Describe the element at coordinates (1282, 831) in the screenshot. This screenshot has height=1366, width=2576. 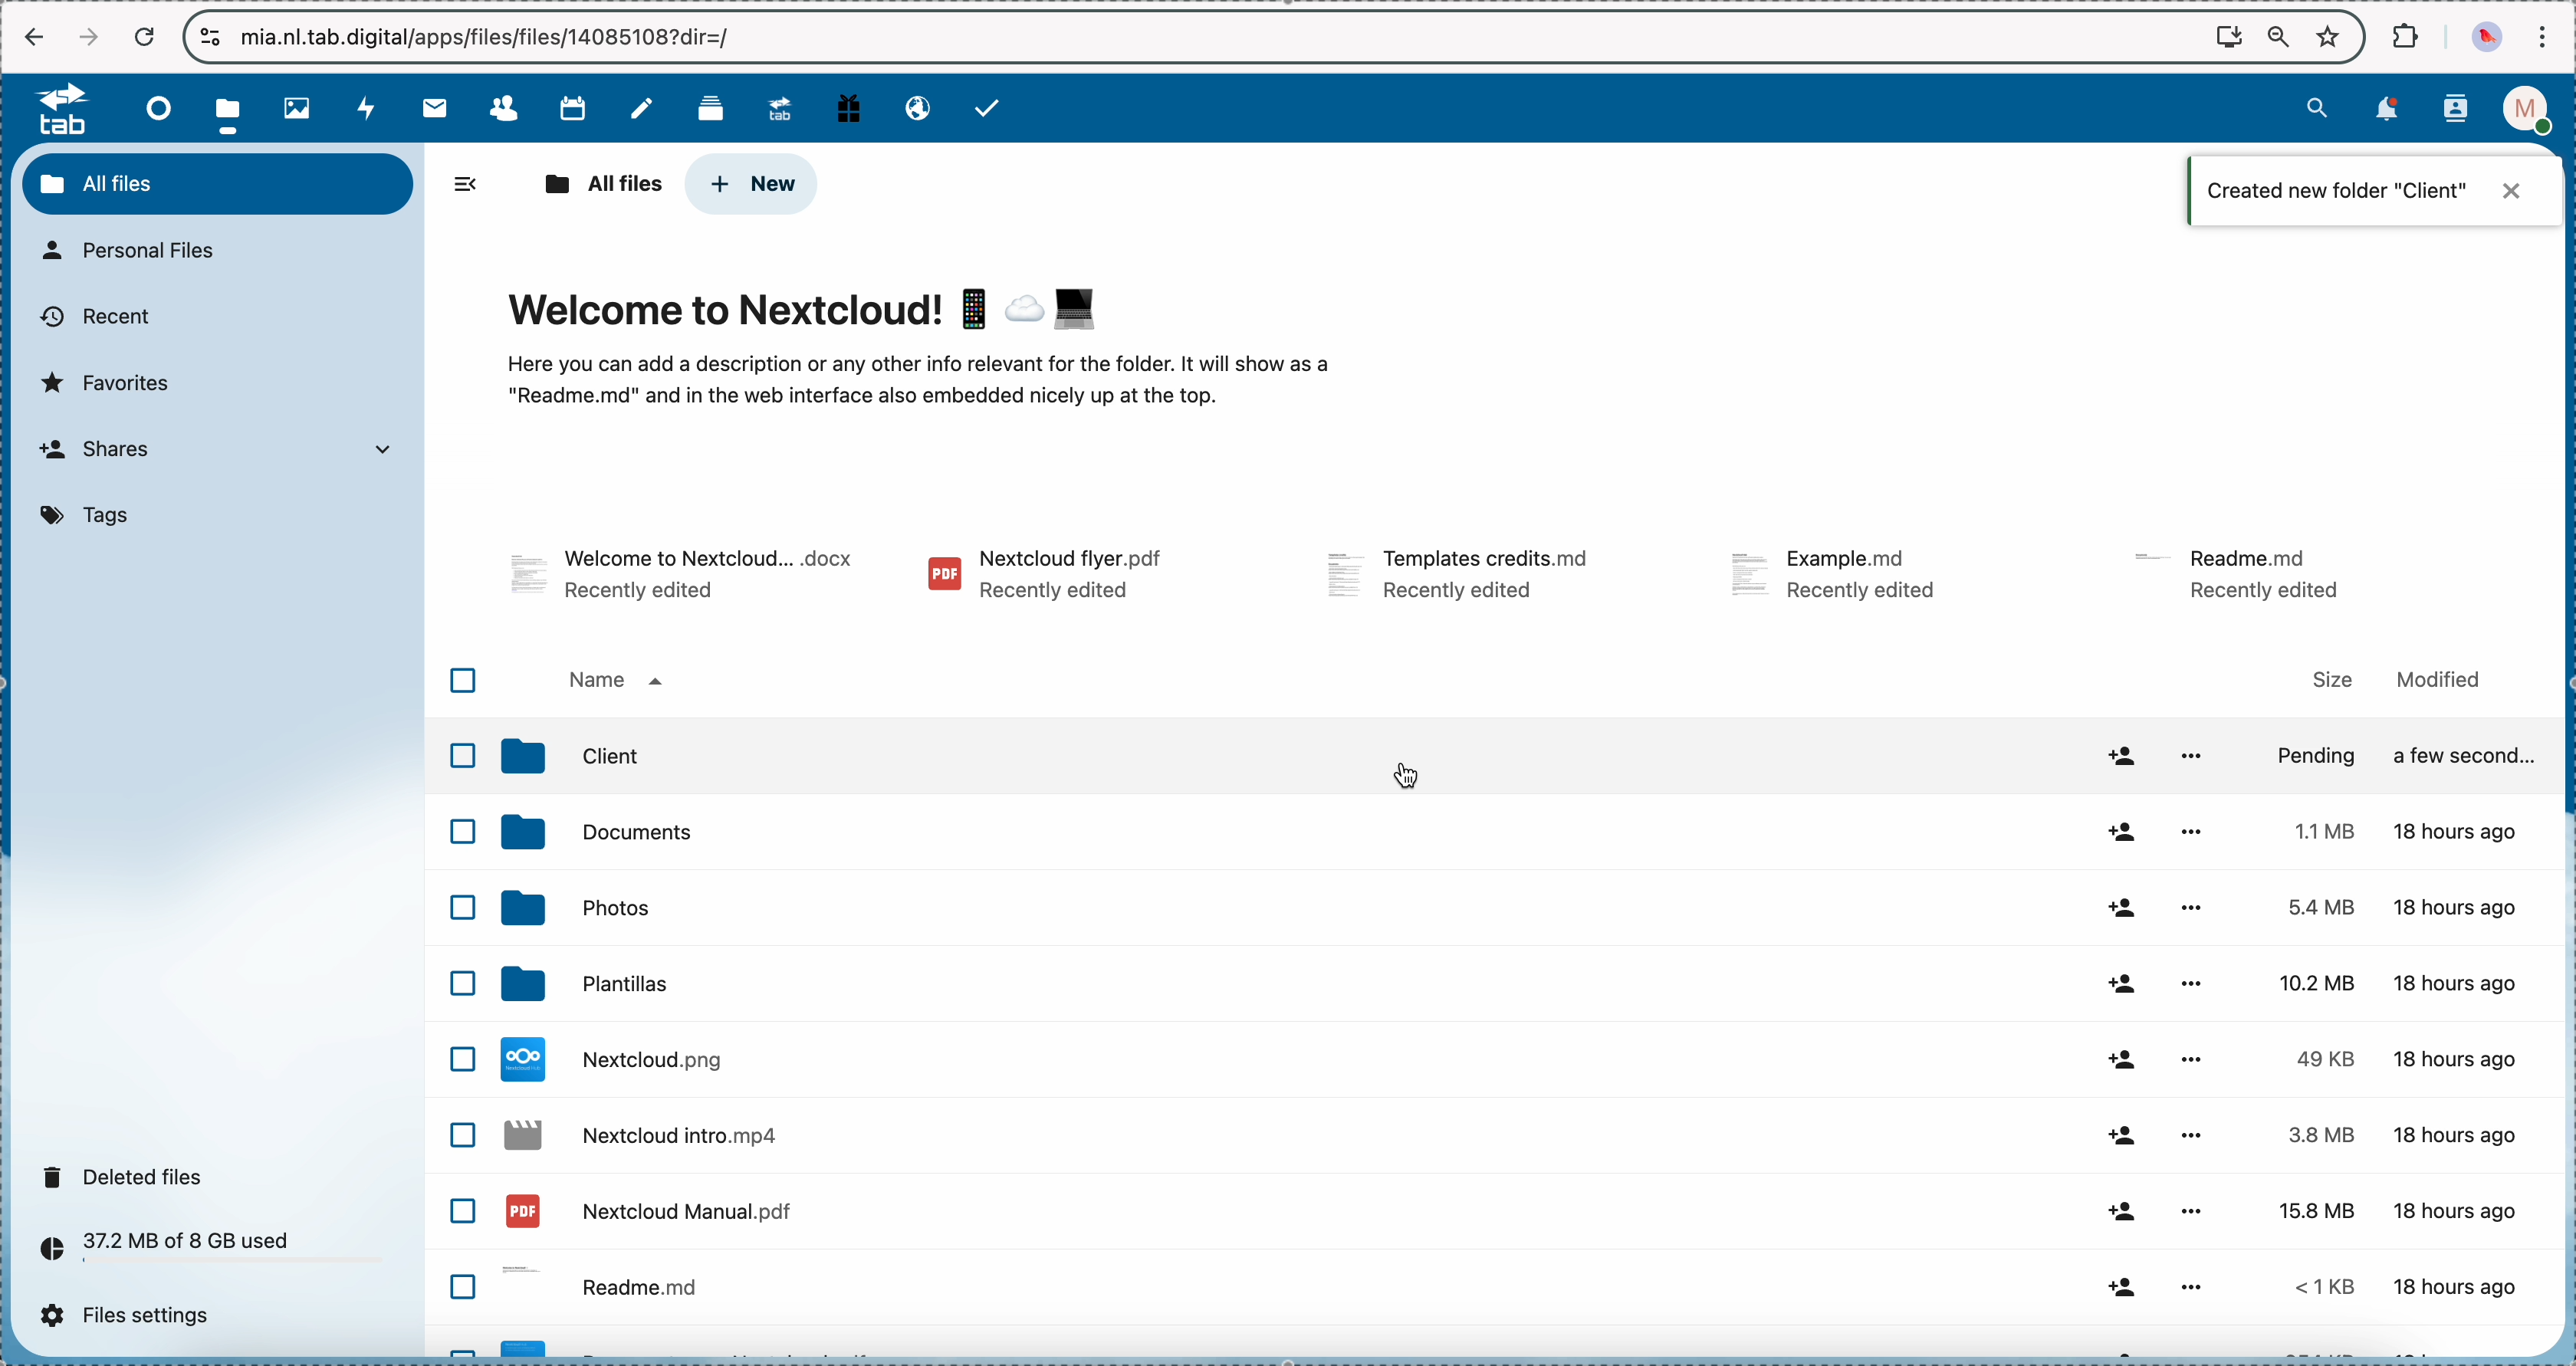
I see `photos` at that location.